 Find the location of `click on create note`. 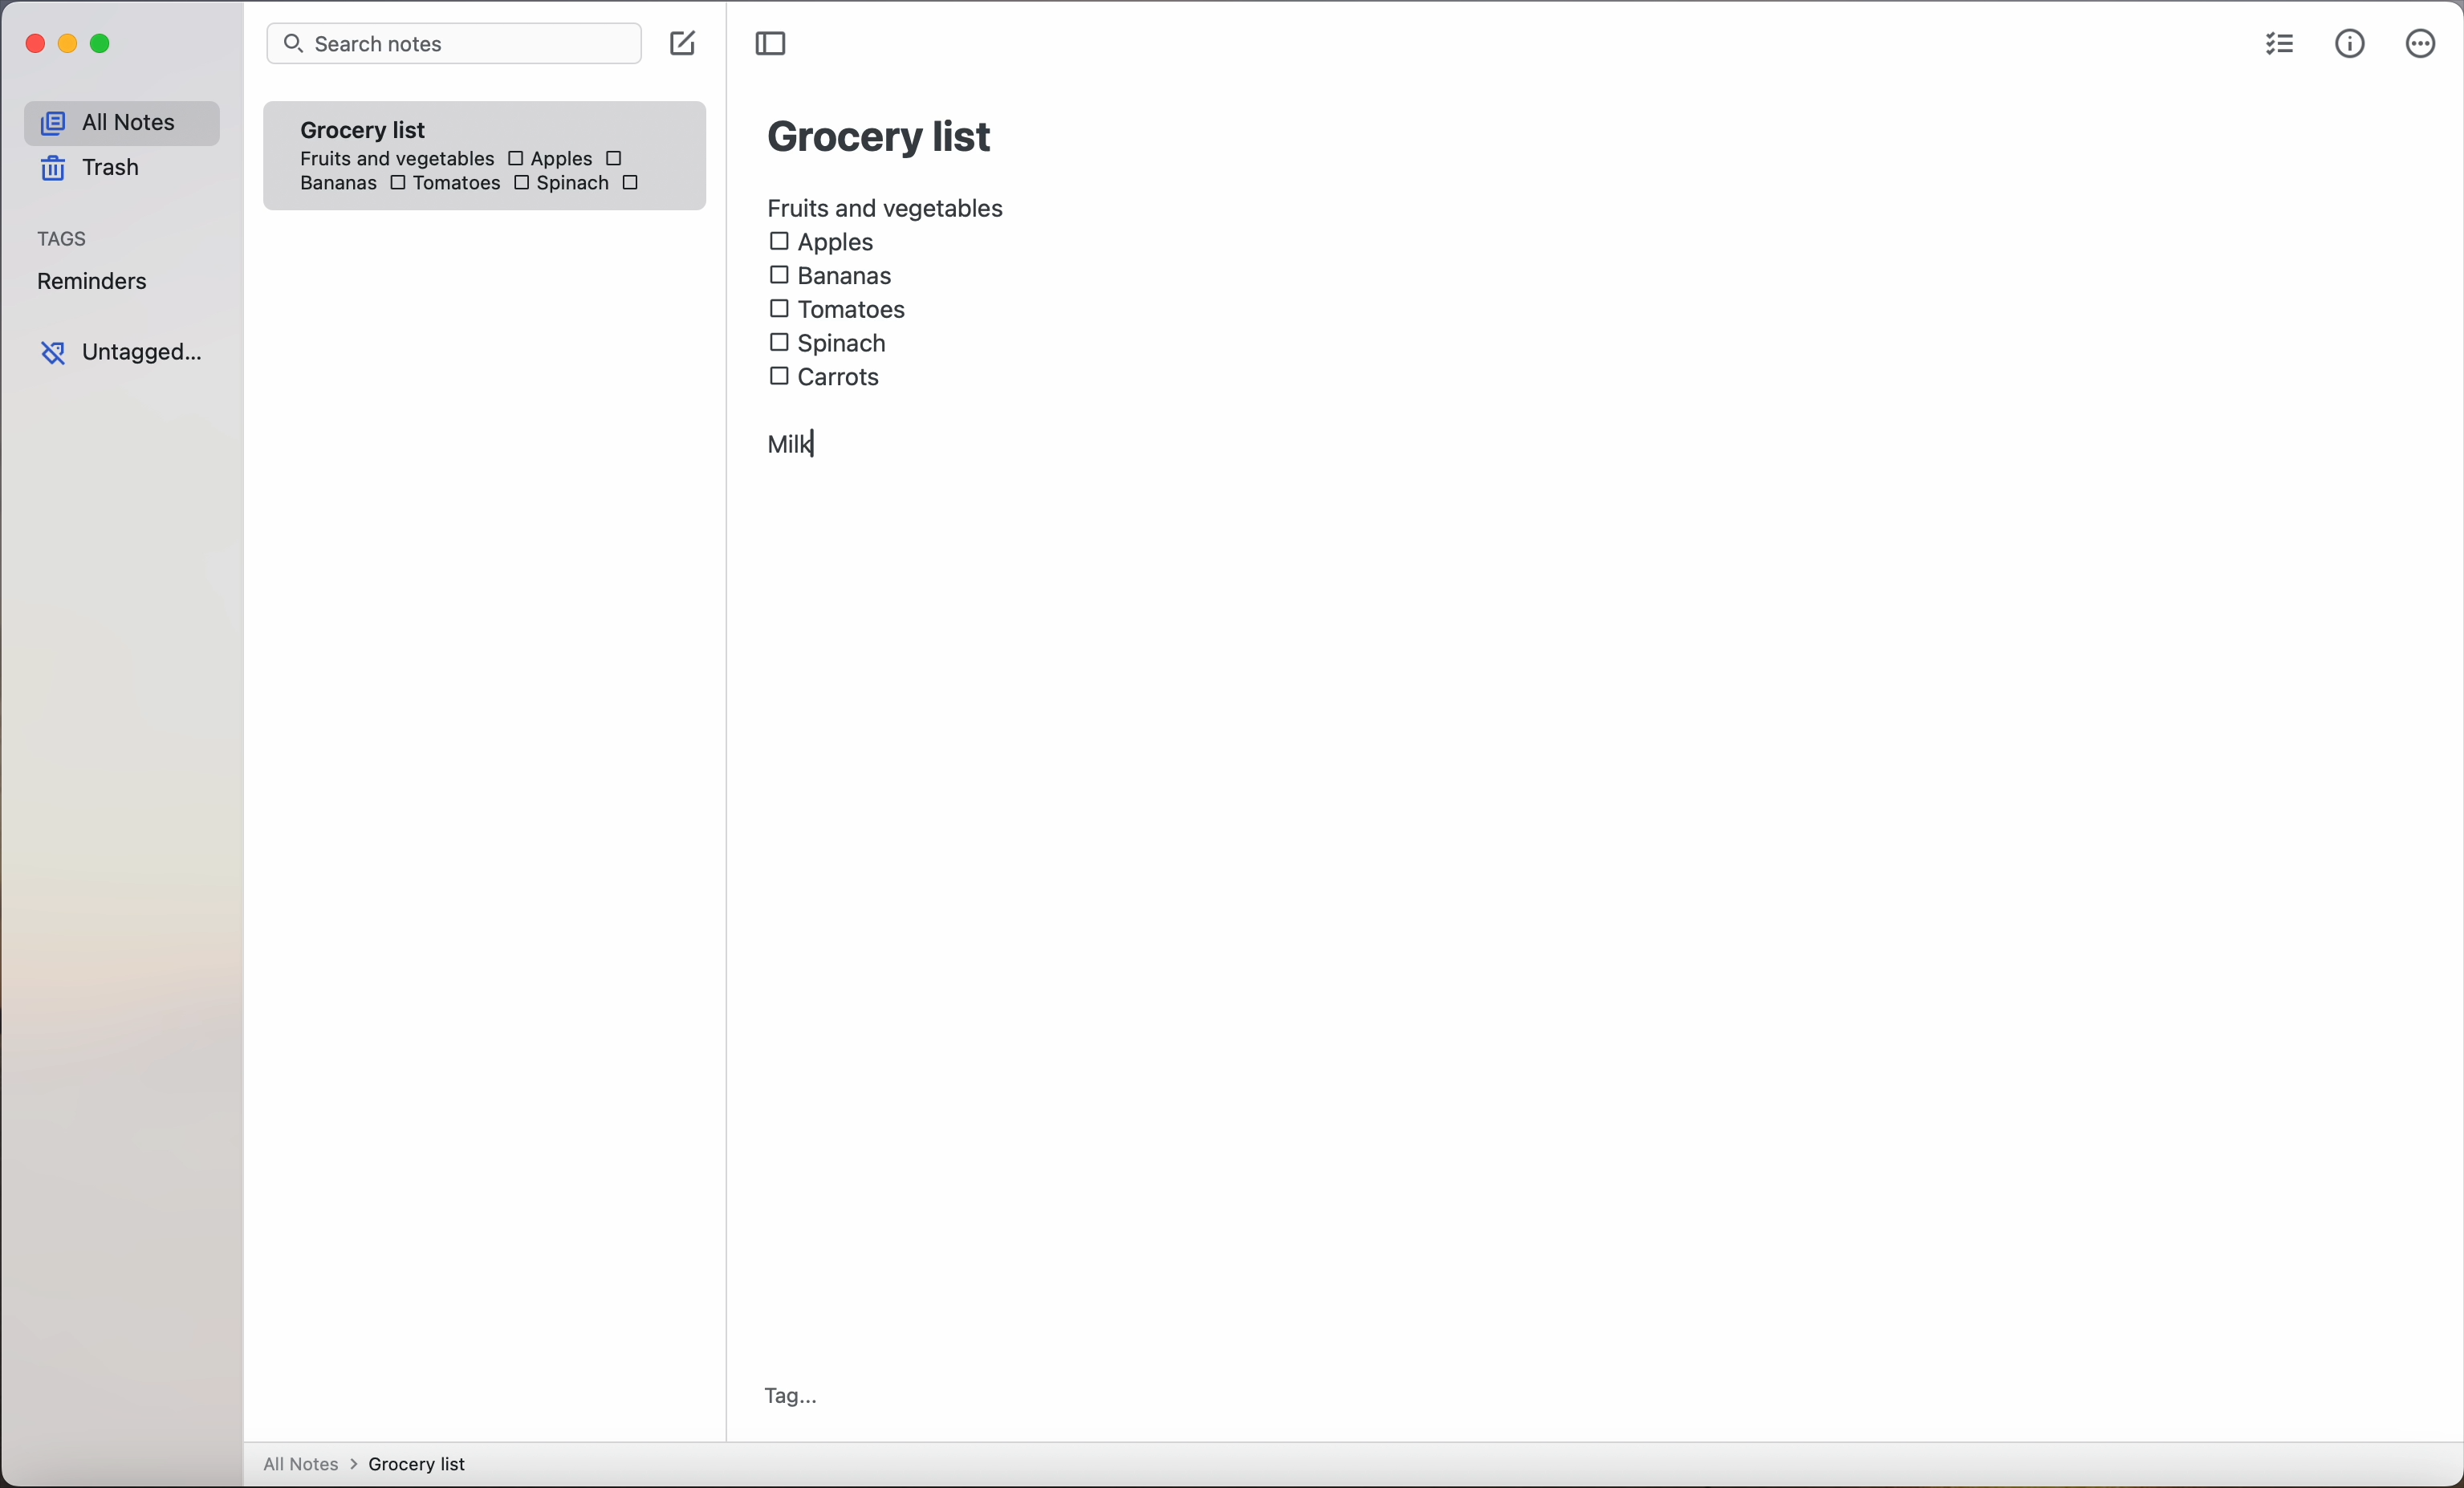

click on create note is located at coordinates (687, 45).